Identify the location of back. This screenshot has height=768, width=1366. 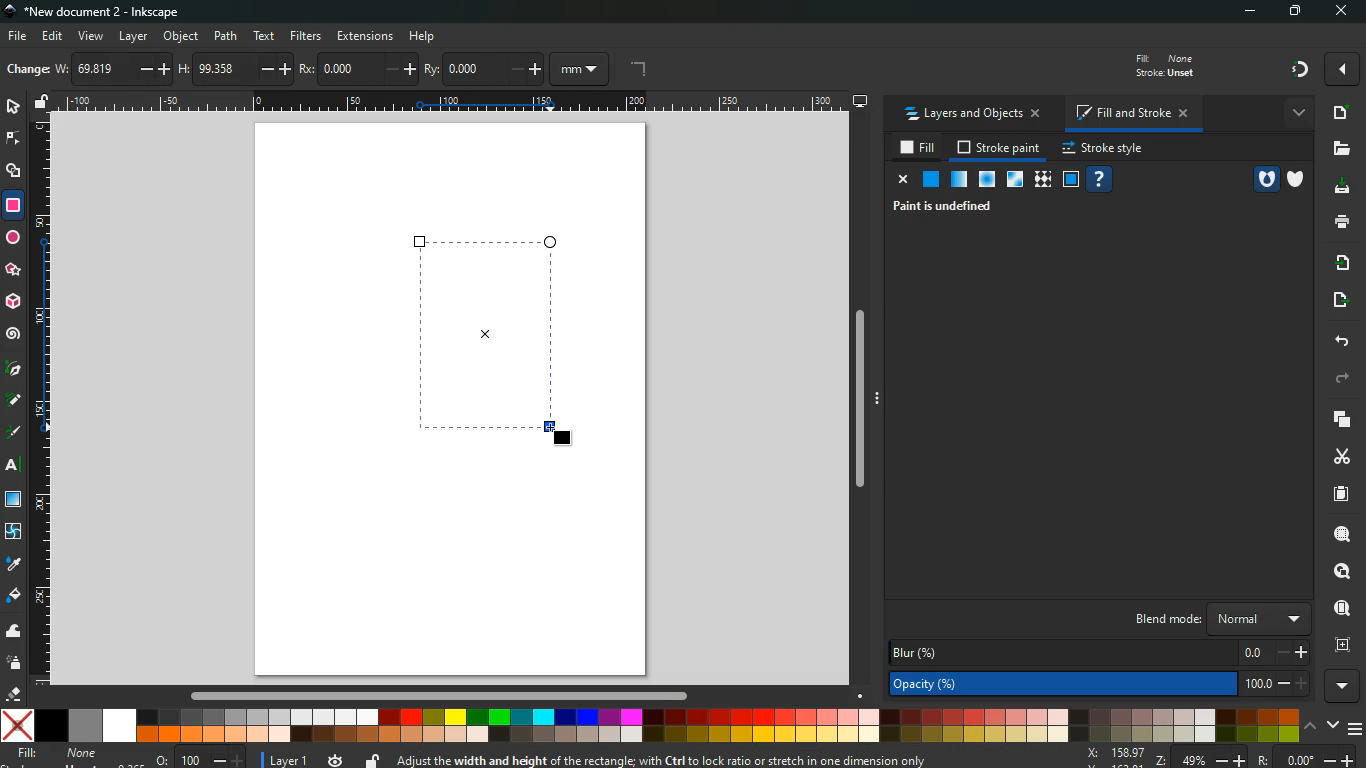
(1342, 341).